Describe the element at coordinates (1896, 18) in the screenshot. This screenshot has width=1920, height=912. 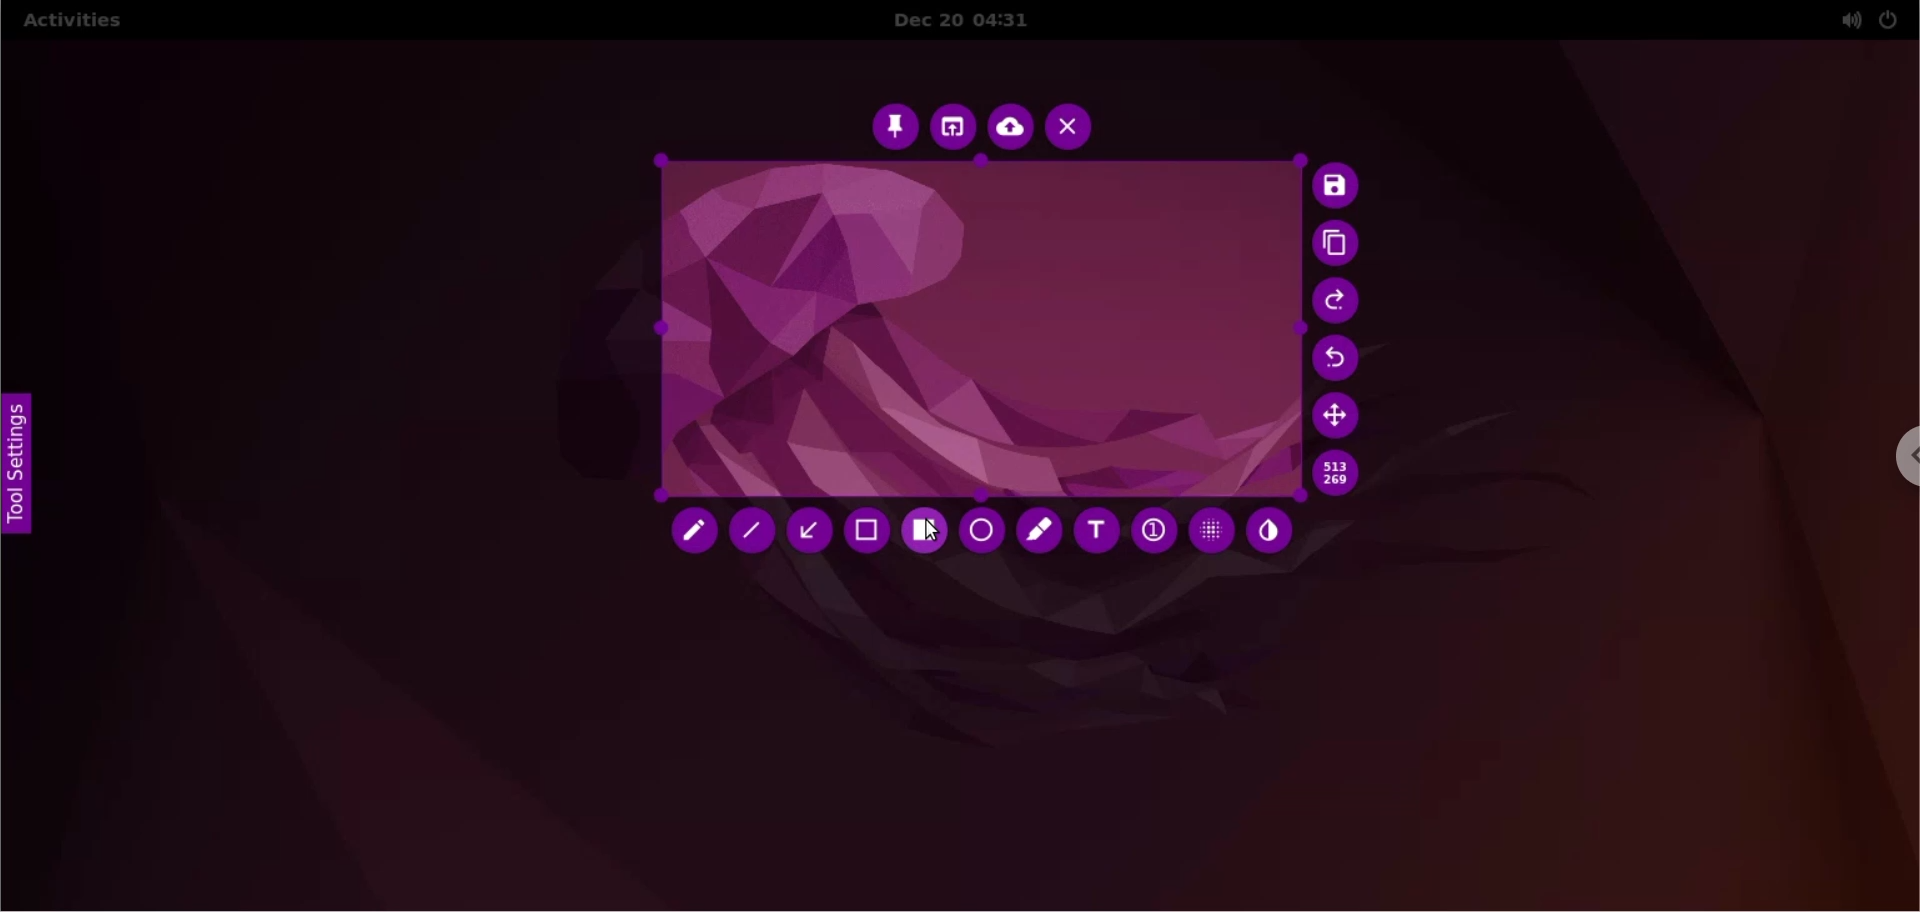
I see `power setting options` at that location.